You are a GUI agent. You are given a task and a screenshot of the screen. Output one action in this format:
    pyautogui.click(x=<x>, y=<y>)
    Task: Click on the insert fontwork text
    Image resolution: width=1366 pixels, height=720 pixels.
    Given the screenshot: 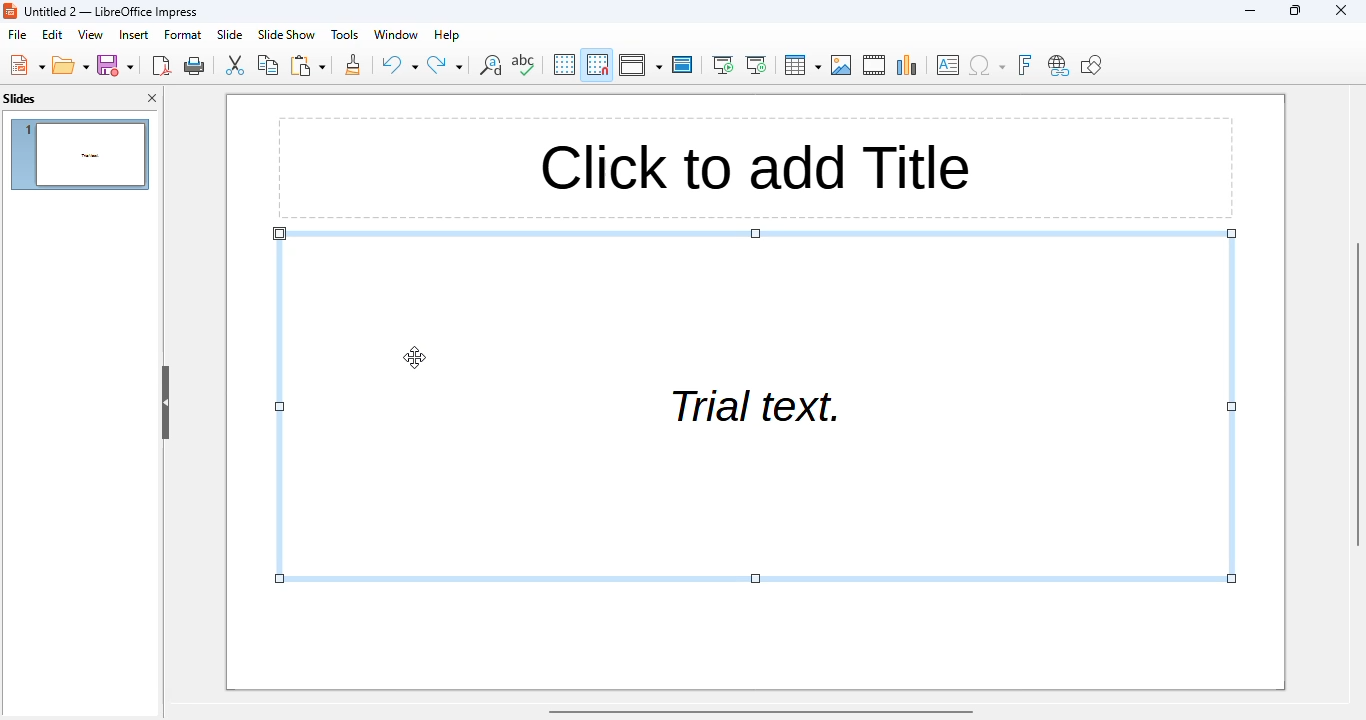 What is the action you would take?
    pyautogui.click(x=1024, y=64)
    